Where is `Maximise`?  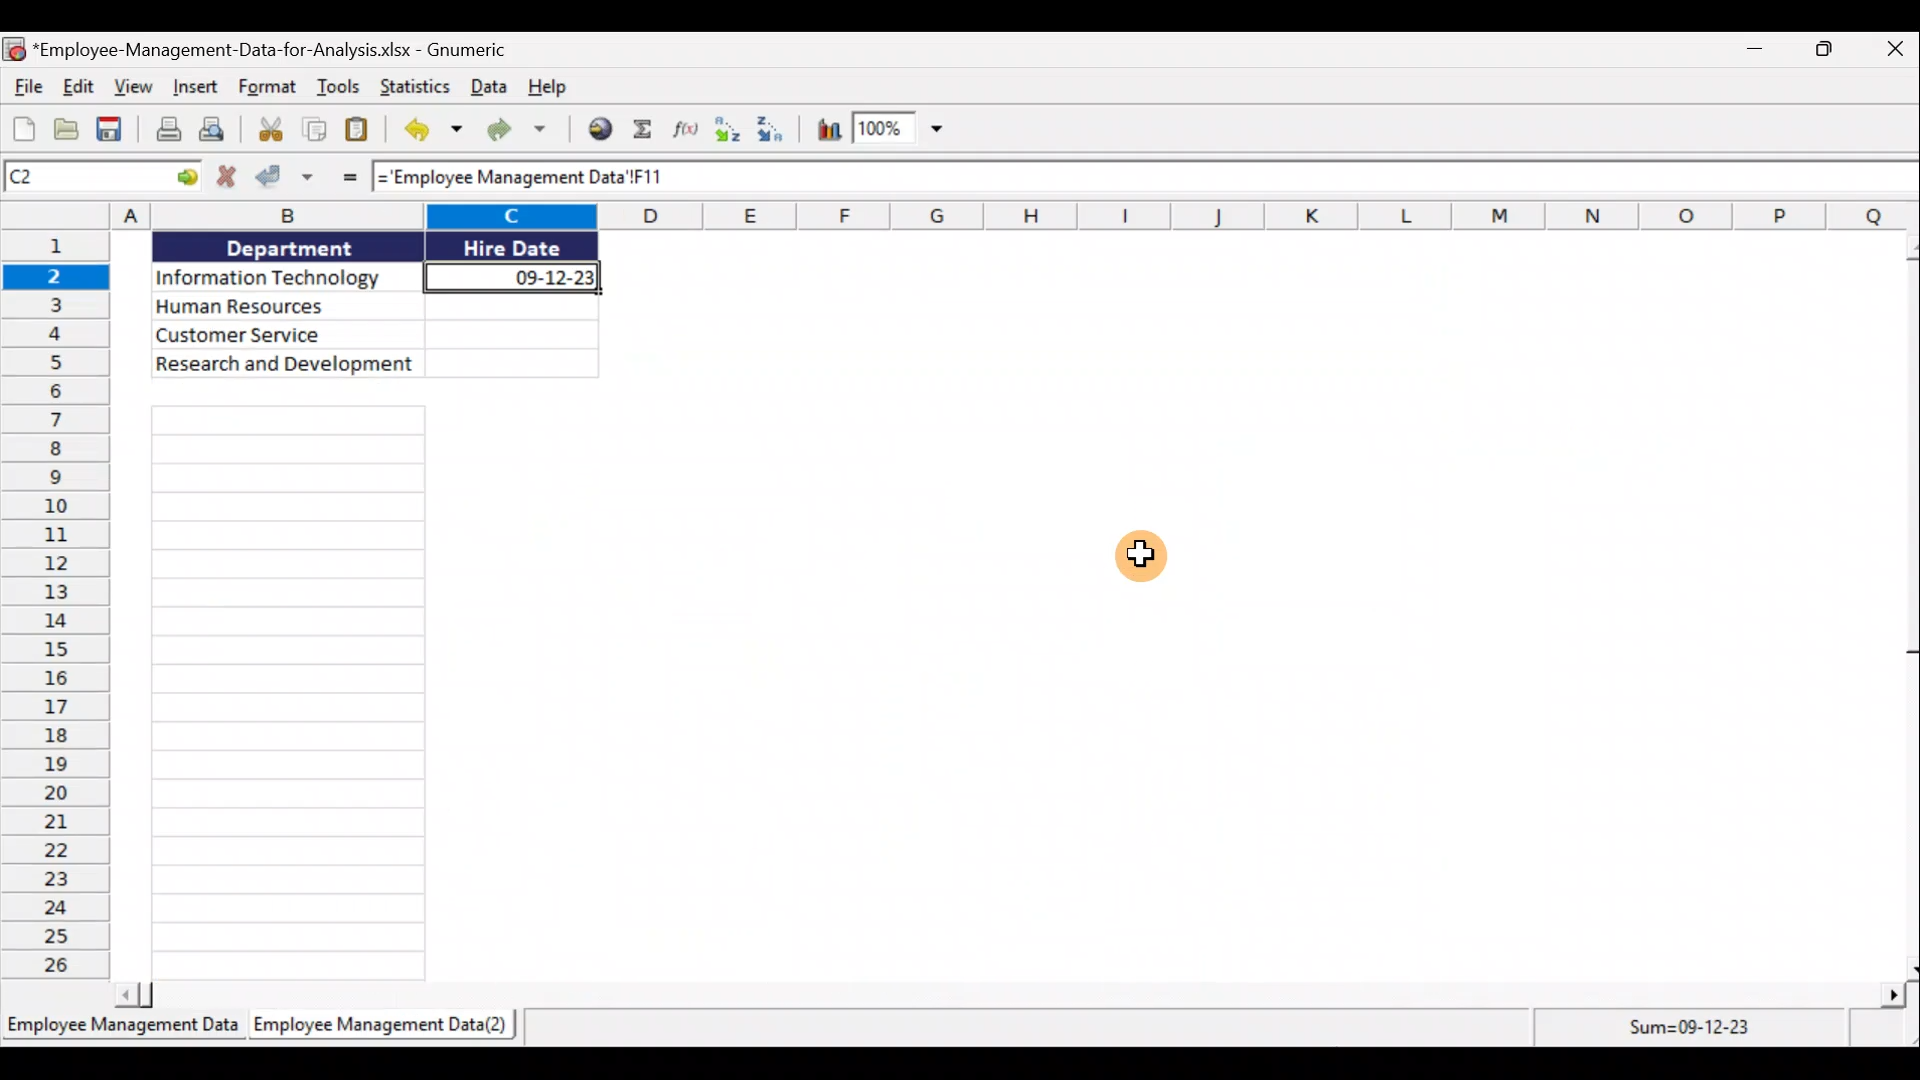
Maximise is located at coordinates (1833, 49).